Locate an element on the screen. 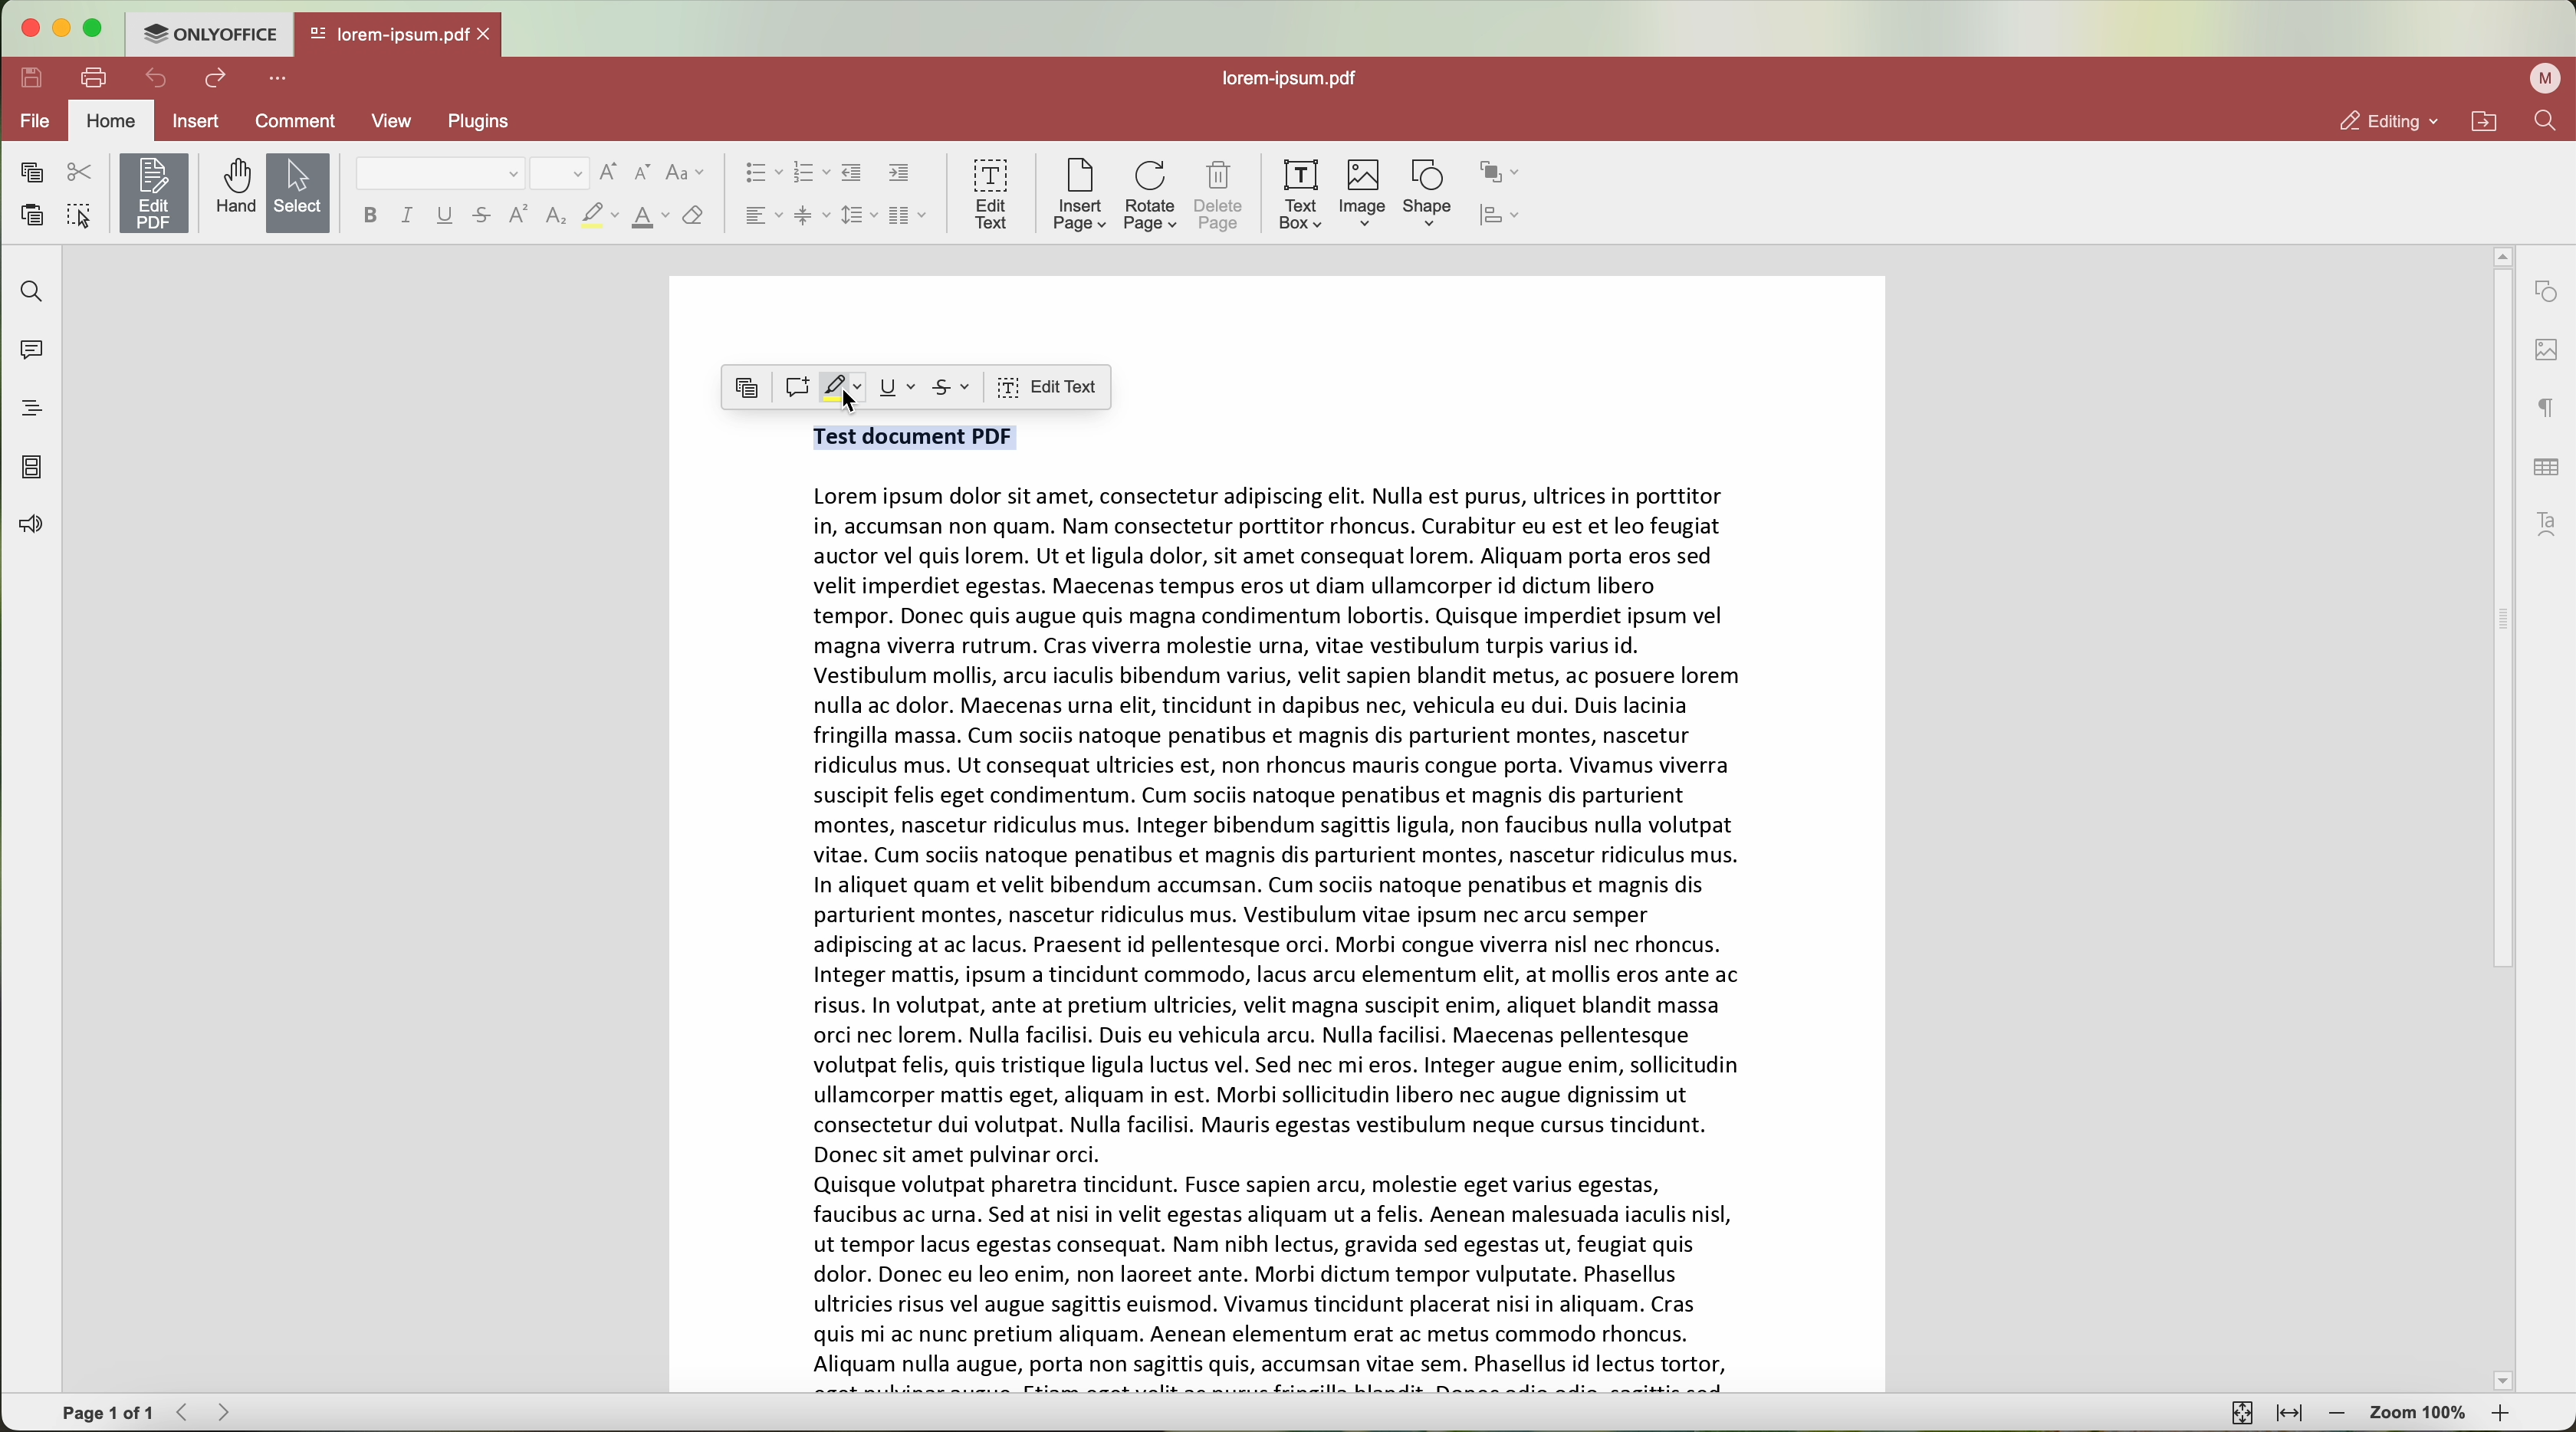 This screenshot has width=2576, height=1432. size font is located at coordinates (560, 174).